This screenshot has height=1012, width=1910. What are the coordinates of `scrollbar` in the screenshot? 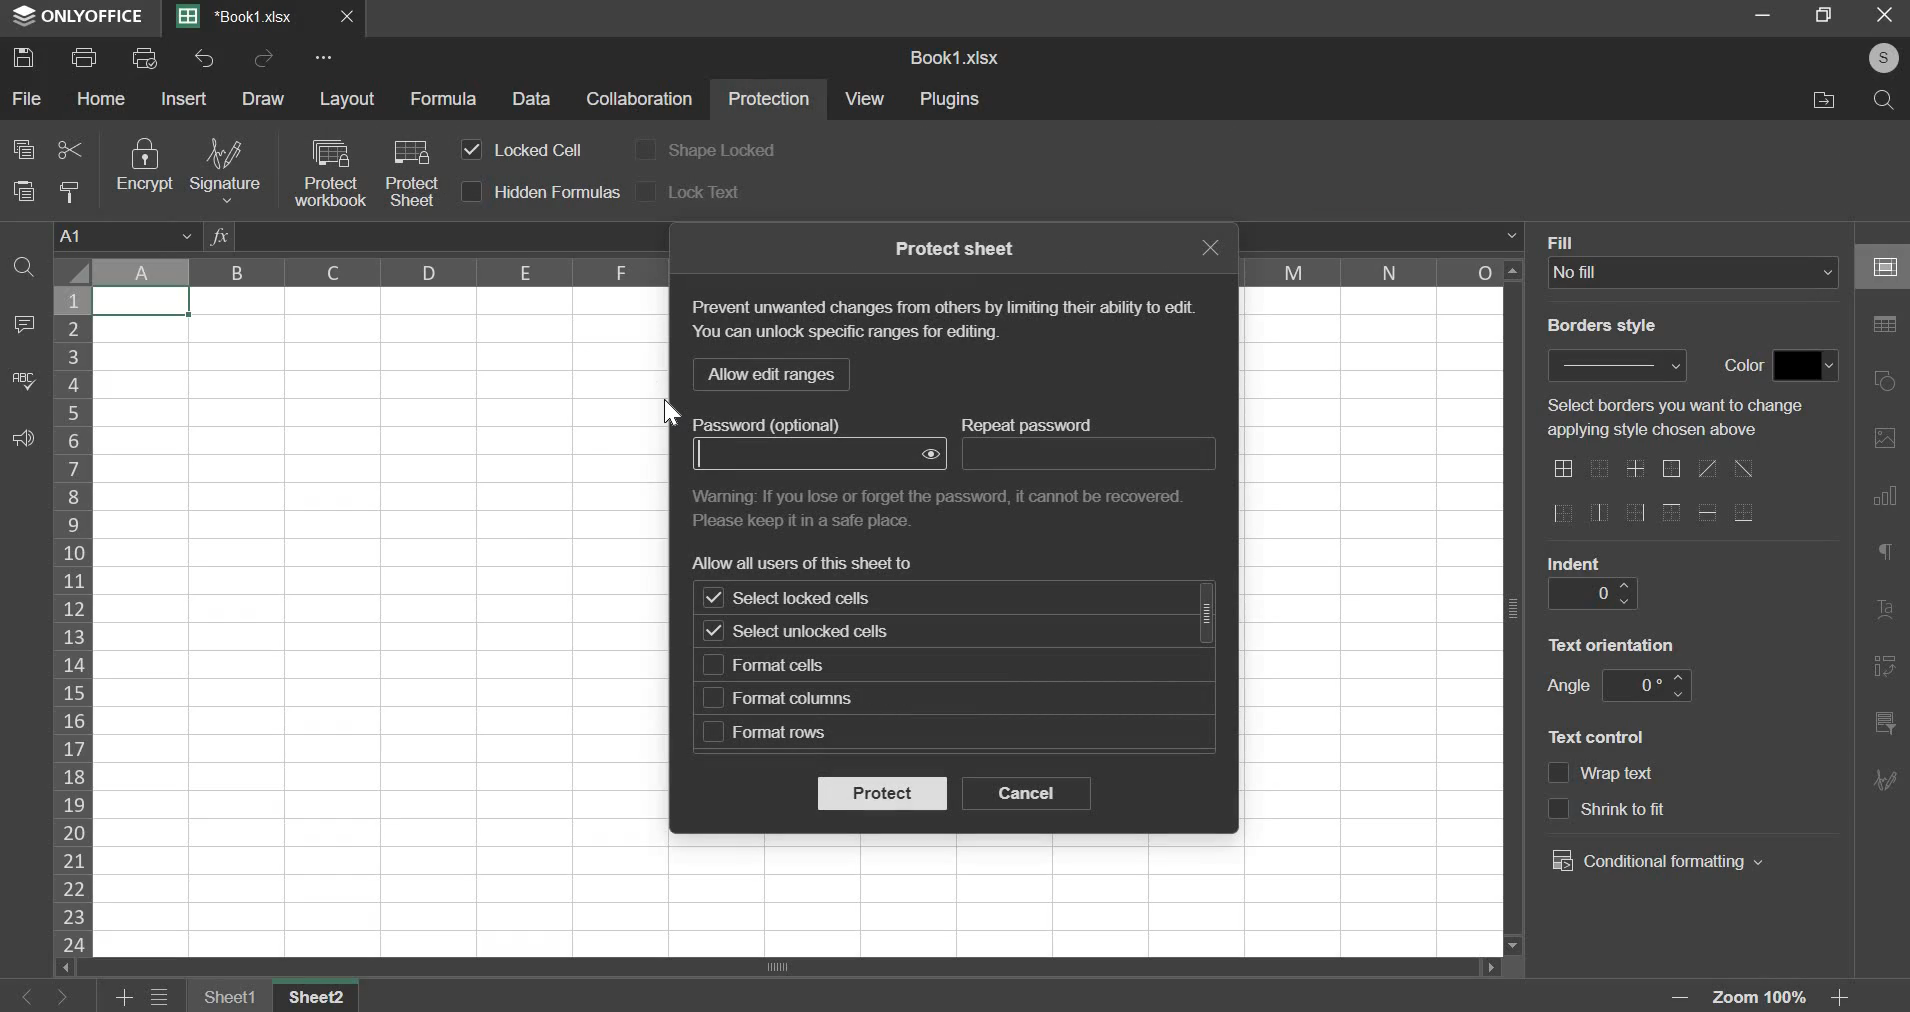 It's located at (787, 966).